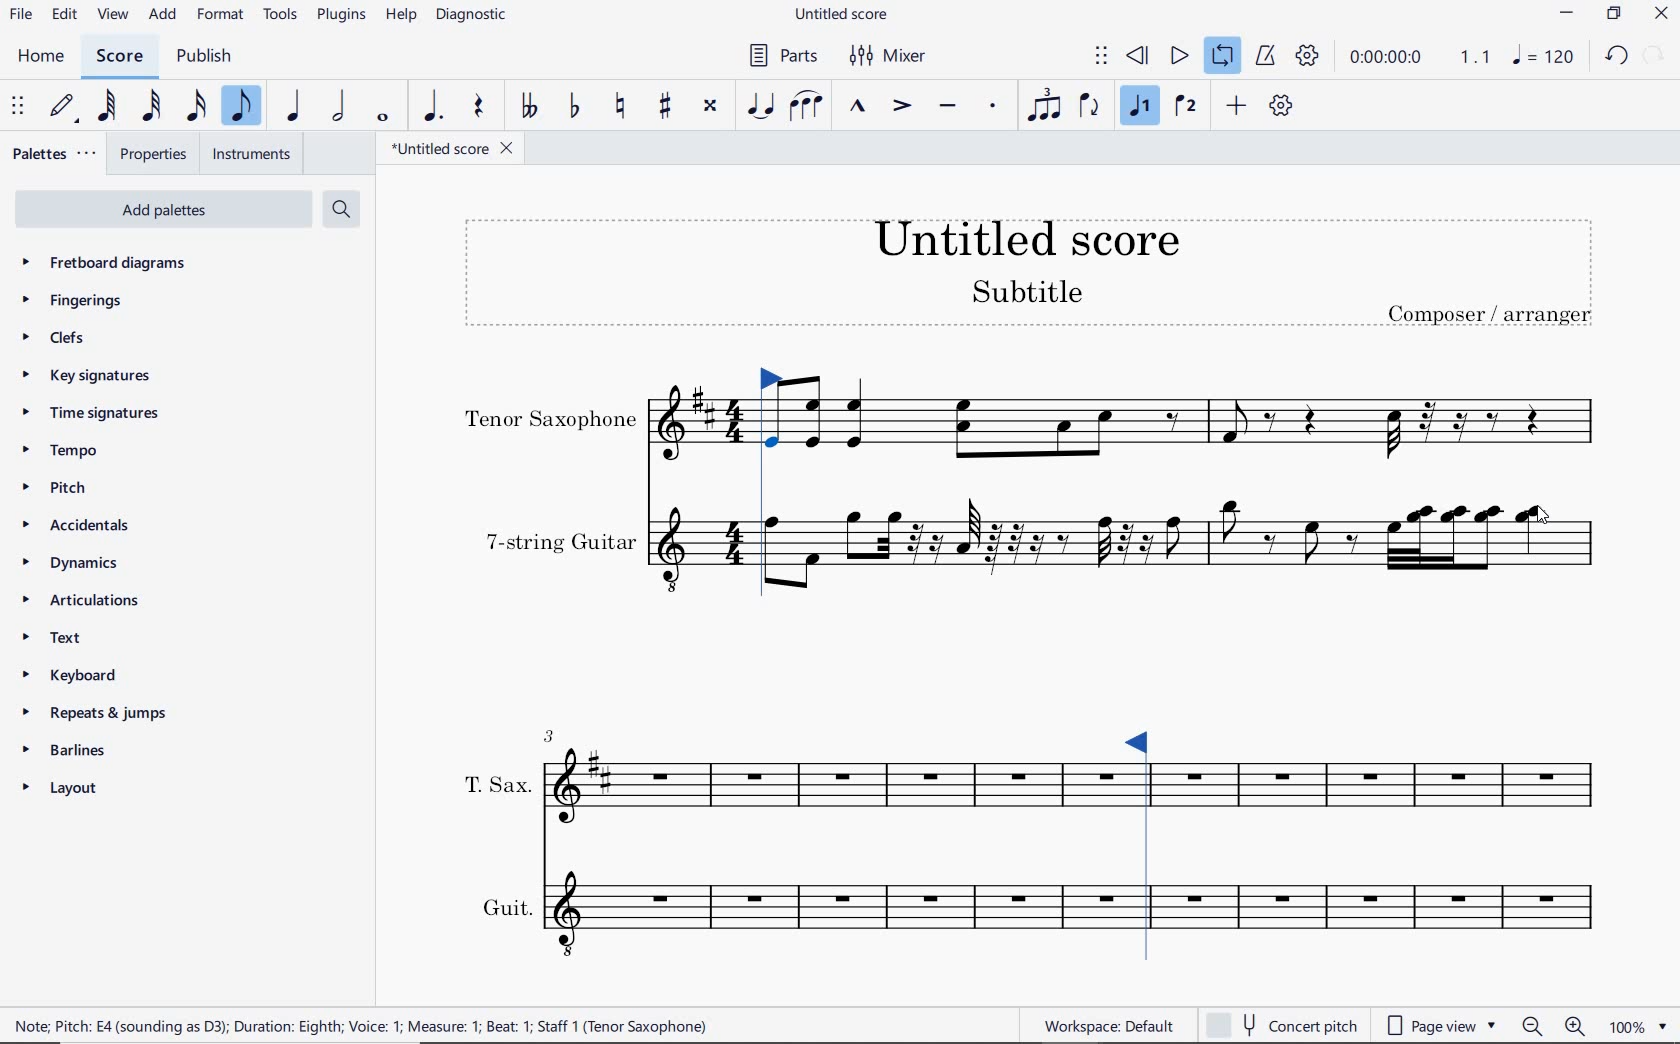 The height and width of the screenshot is (1044, 1680). What do you see at coordinates (947, 108) in the screenshot?
I see `TENUTO` at bounding box center [947, 108].